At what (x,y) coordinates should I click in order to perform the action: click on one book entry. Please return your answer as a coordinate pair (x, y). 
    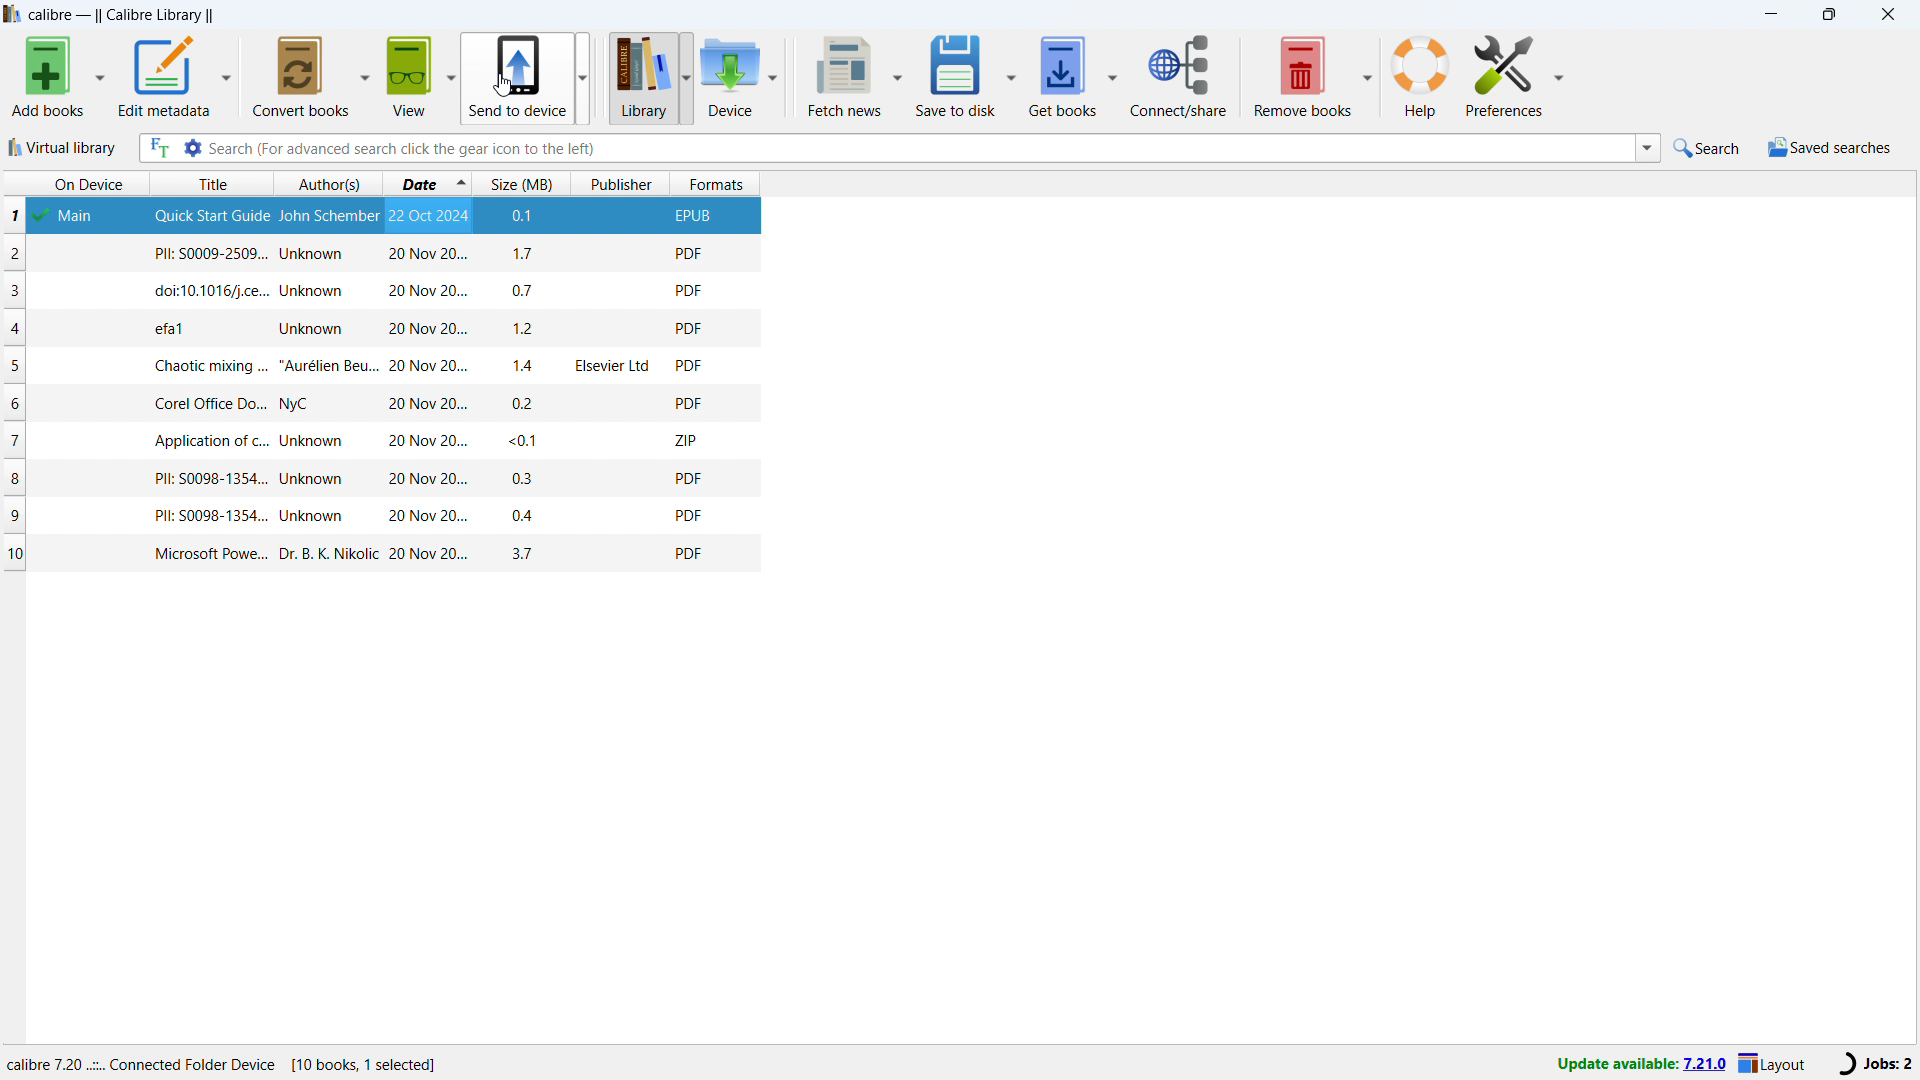
    Looking at the image, I should click on (373, 329).